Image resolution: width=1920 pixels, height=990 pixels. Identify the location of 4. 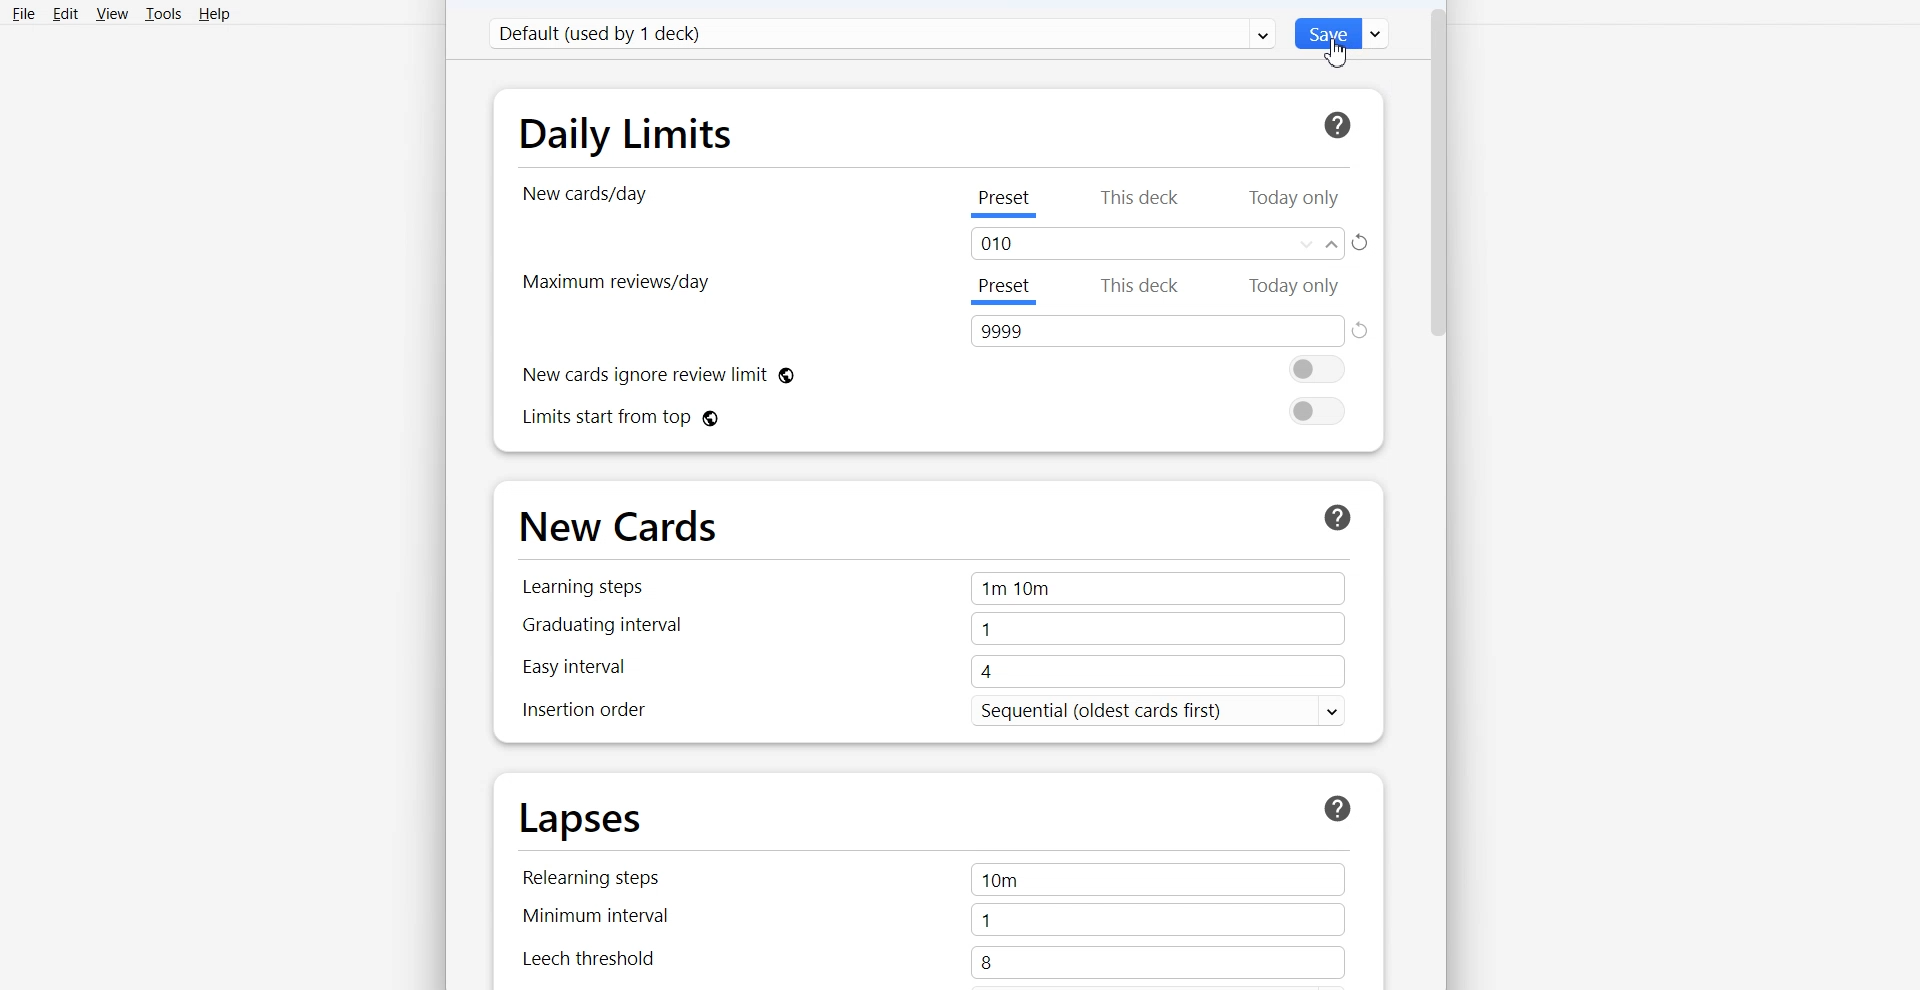
(1155, 673).